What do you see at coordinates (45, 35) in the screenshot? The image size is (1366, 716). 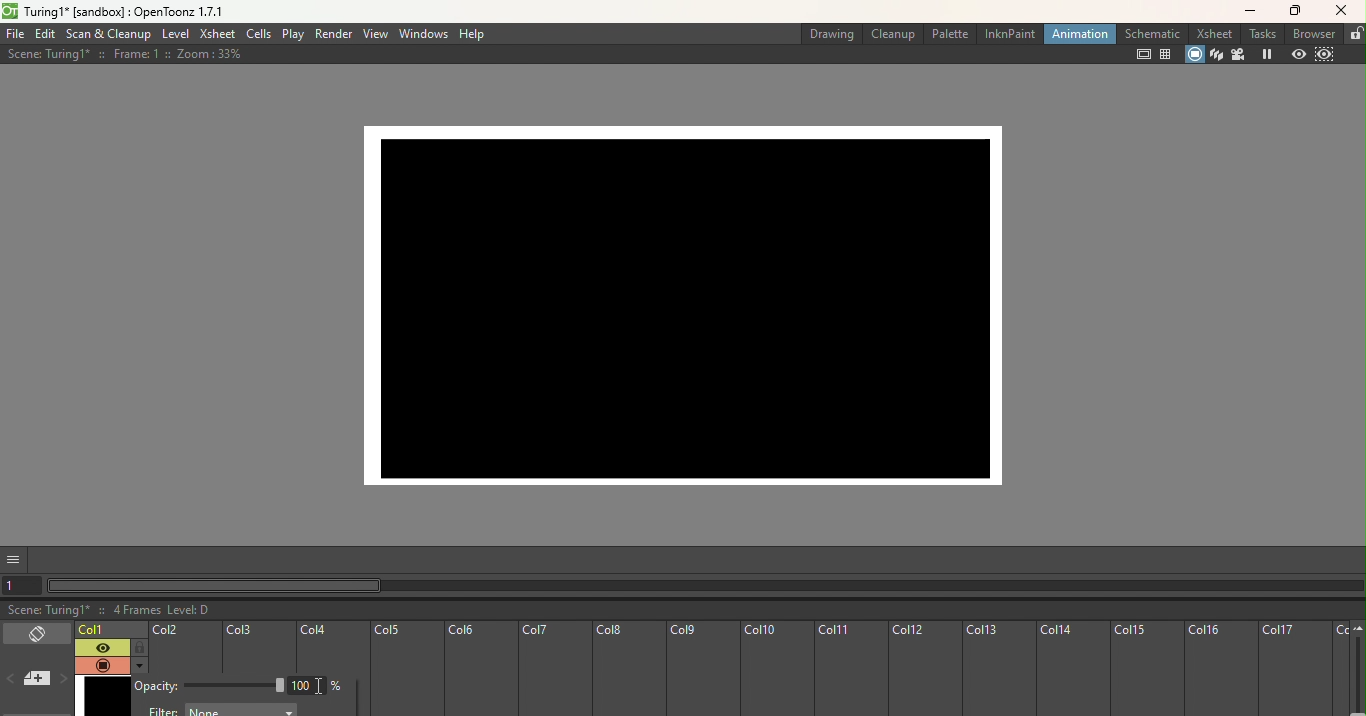 I see `Edit` at bounding box center [45, 35].